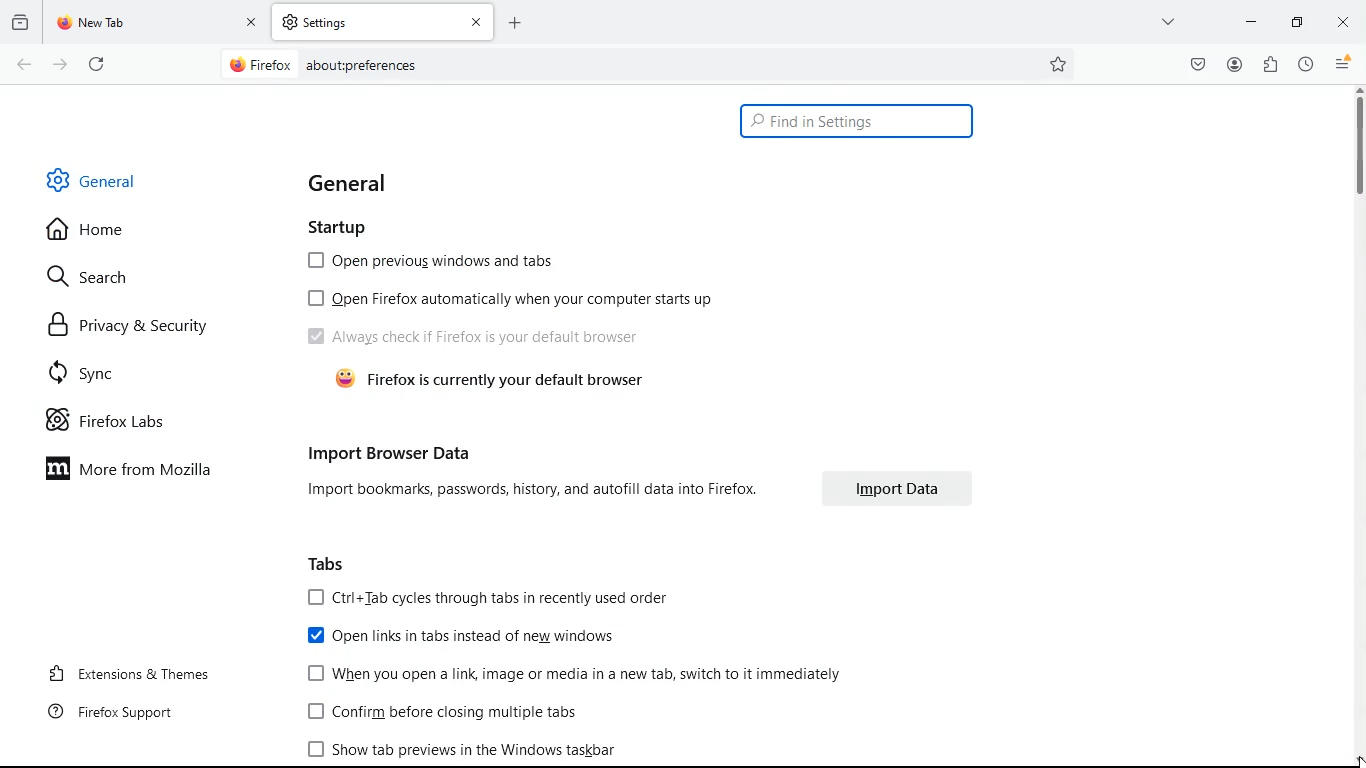 Image resolution: width=1366 pixels, height=768 pixels. Describe the element at coordinates (259, 64) in the screenshot. I see `@ Firefox` at that location.